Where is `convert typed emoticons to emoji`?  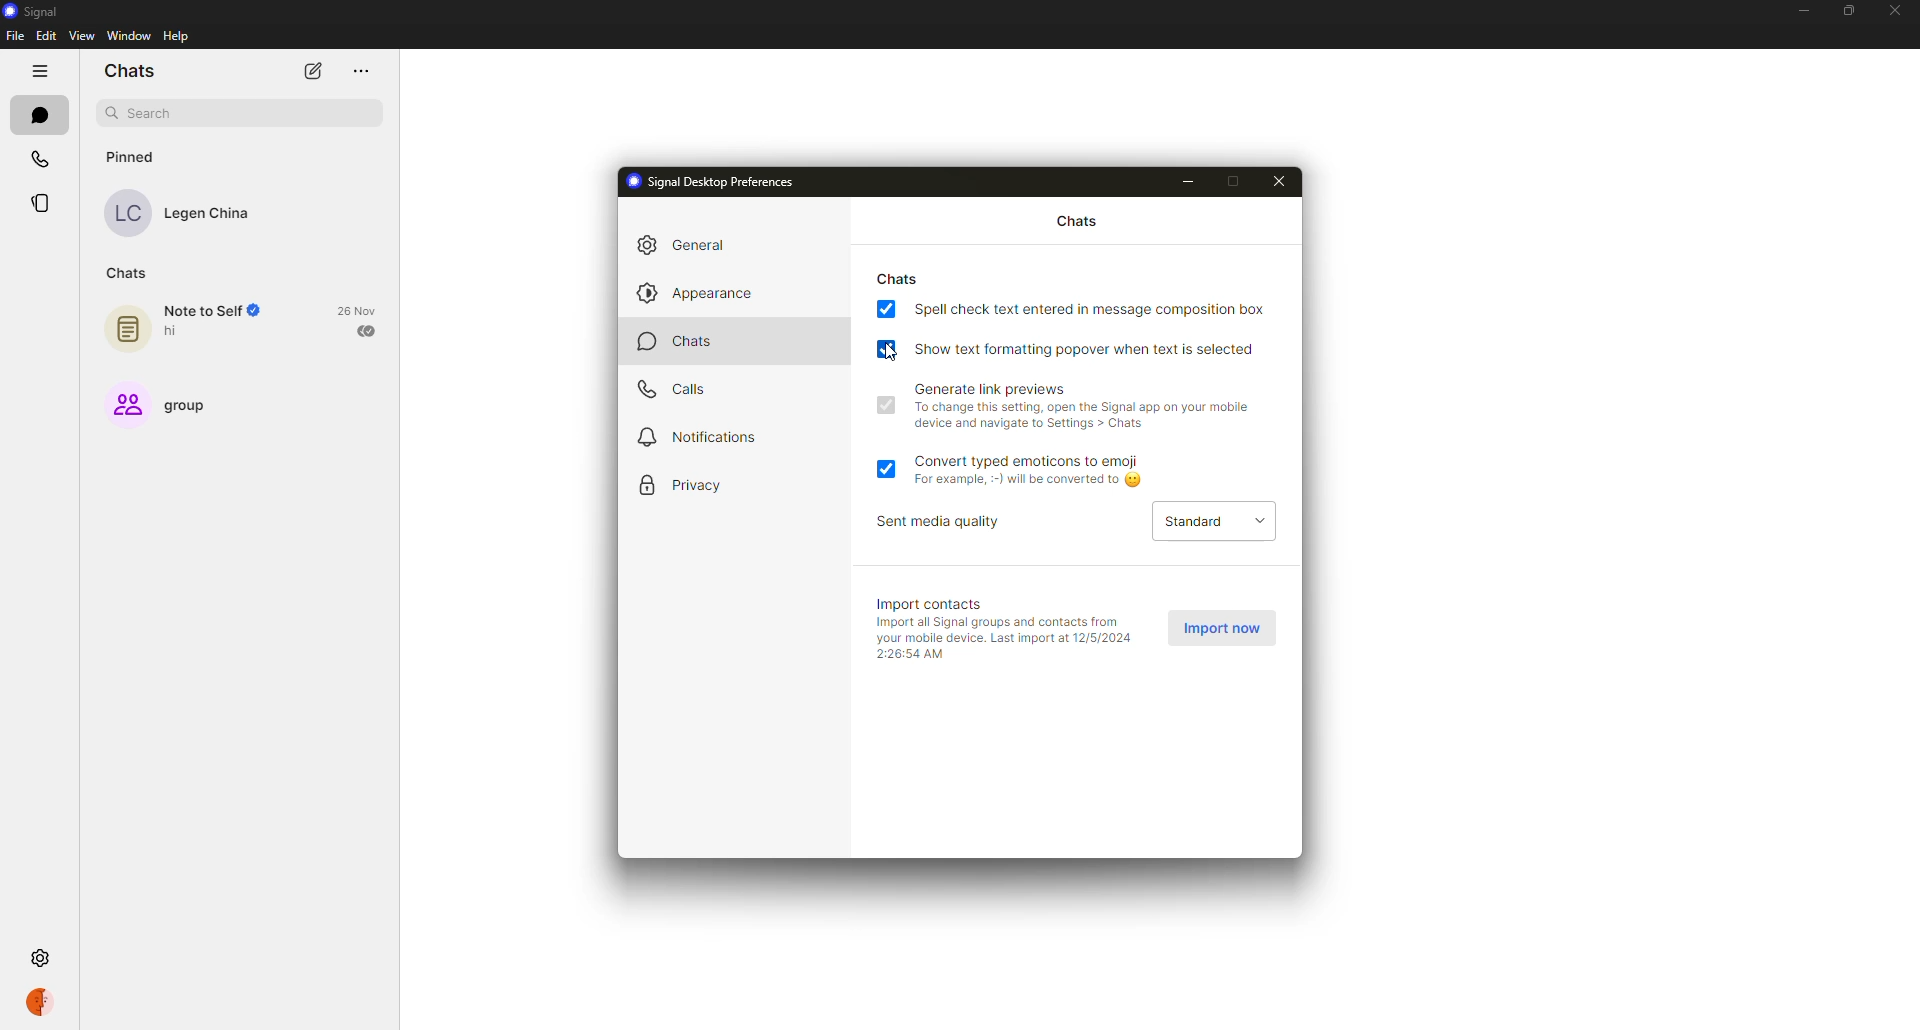
convert typed emoticons to emoji is located at coordinates (1040, 468).